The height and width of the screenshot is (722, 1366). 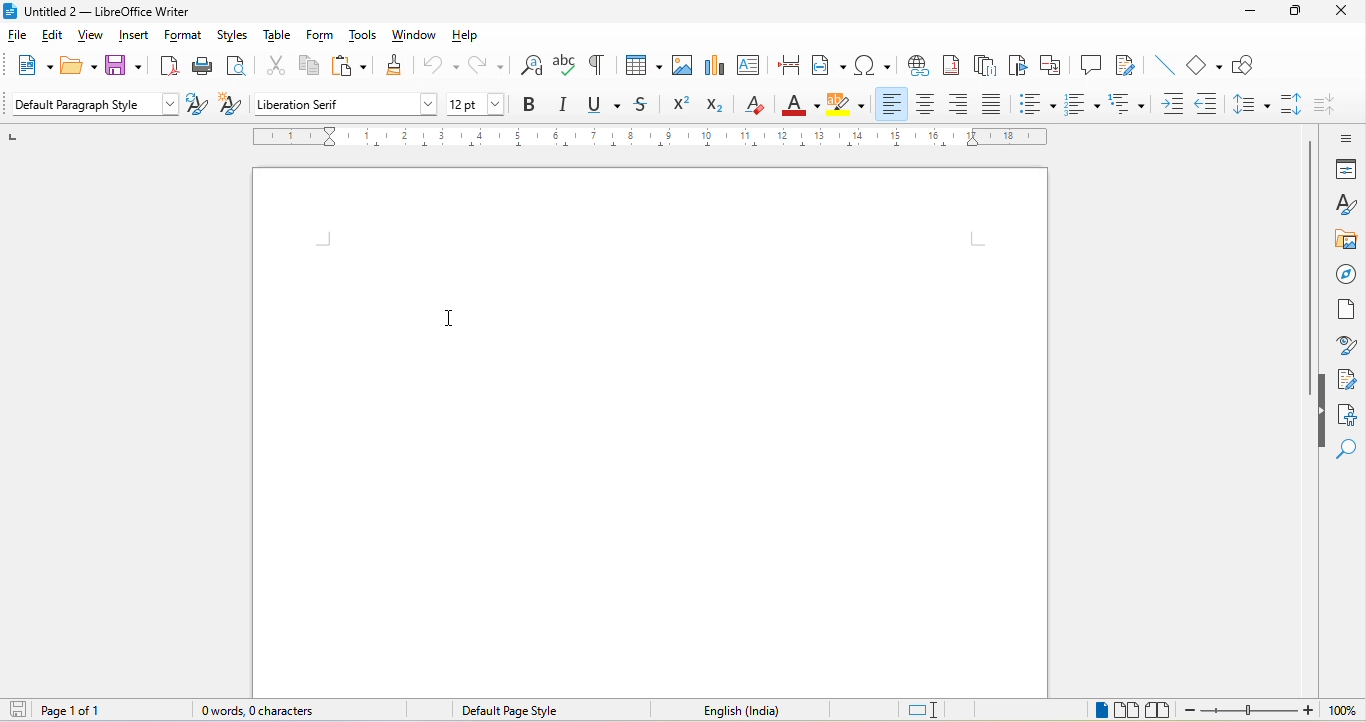 What do you see at coordinates (482, 105) in the screenshot?
I see `font size` at bounding box center [482, 105].